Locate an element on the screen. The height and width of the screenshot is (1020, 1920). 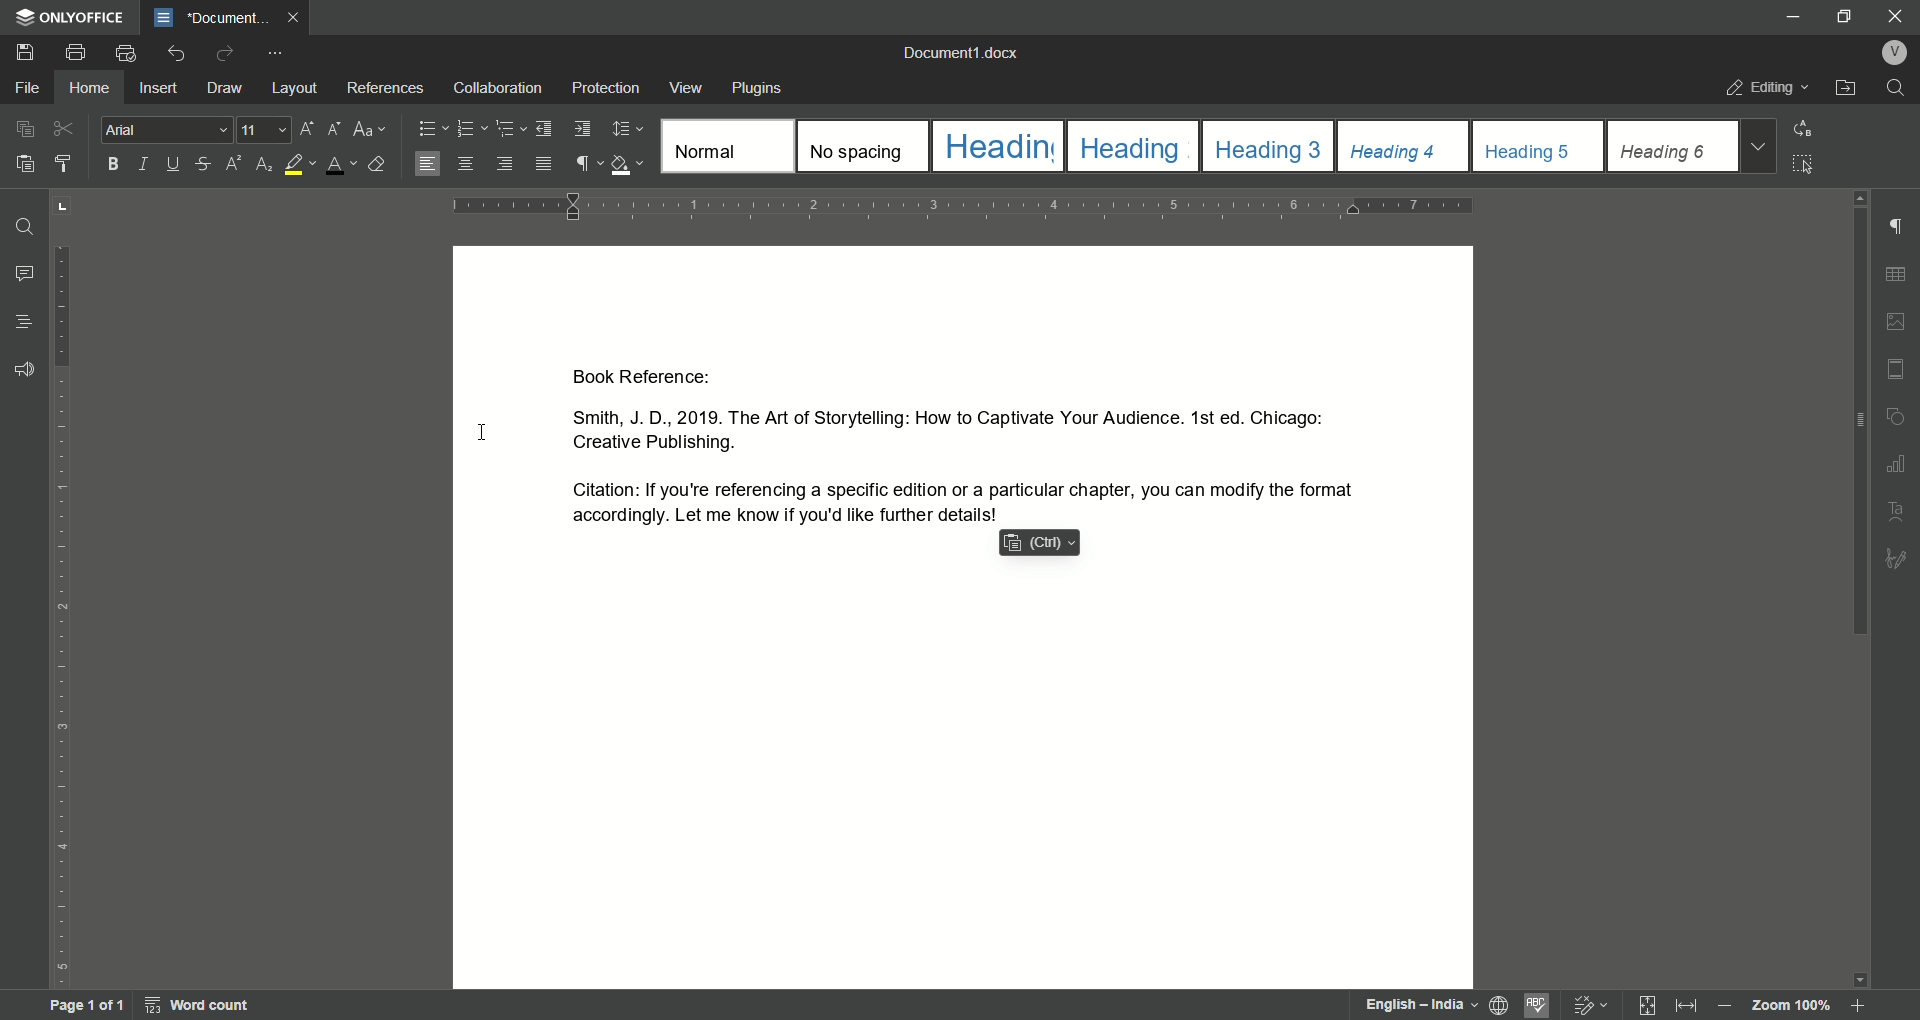
bold is located at coordinates (110, 164).